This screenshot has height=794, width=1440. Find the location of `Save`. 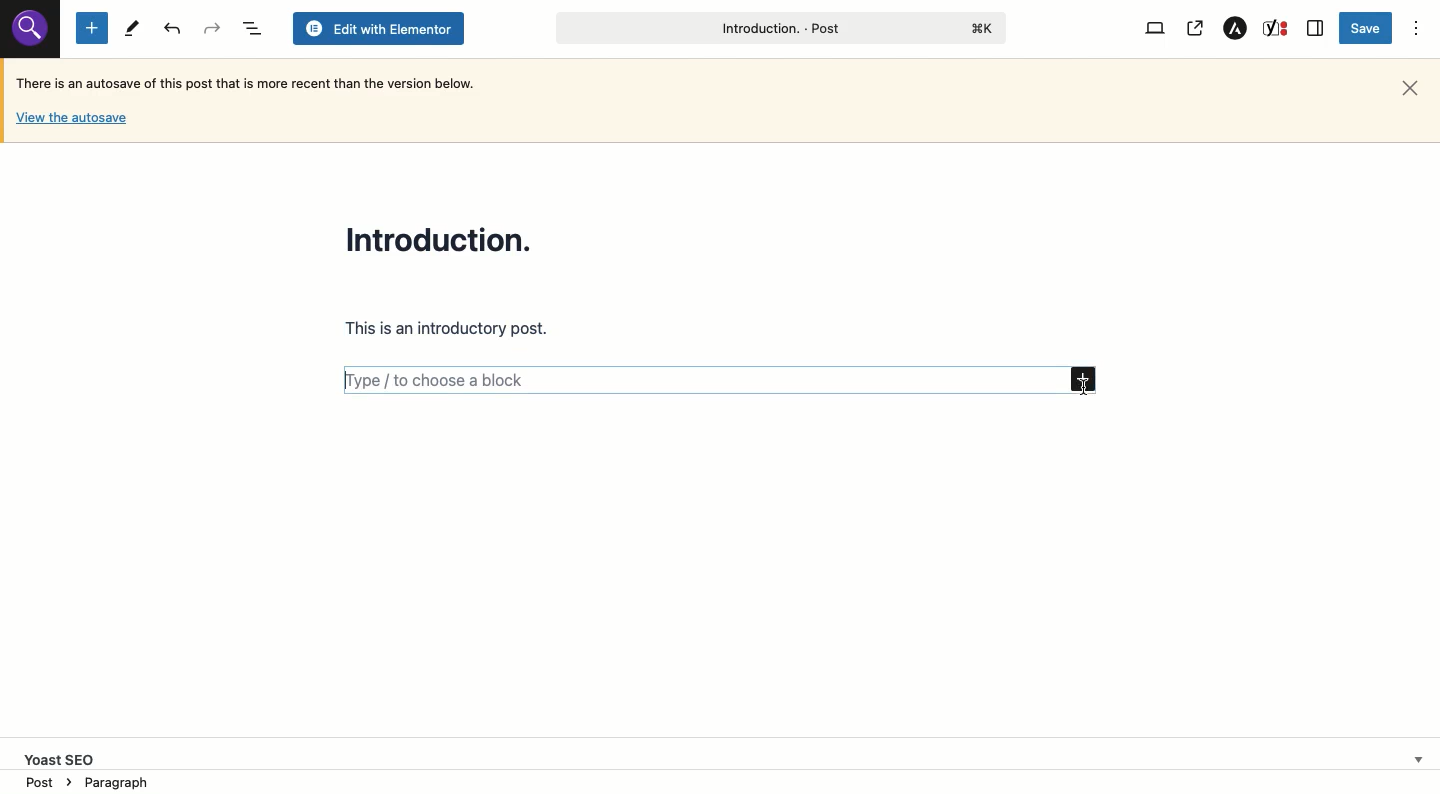

Save is located at coordinates (1368, 28).